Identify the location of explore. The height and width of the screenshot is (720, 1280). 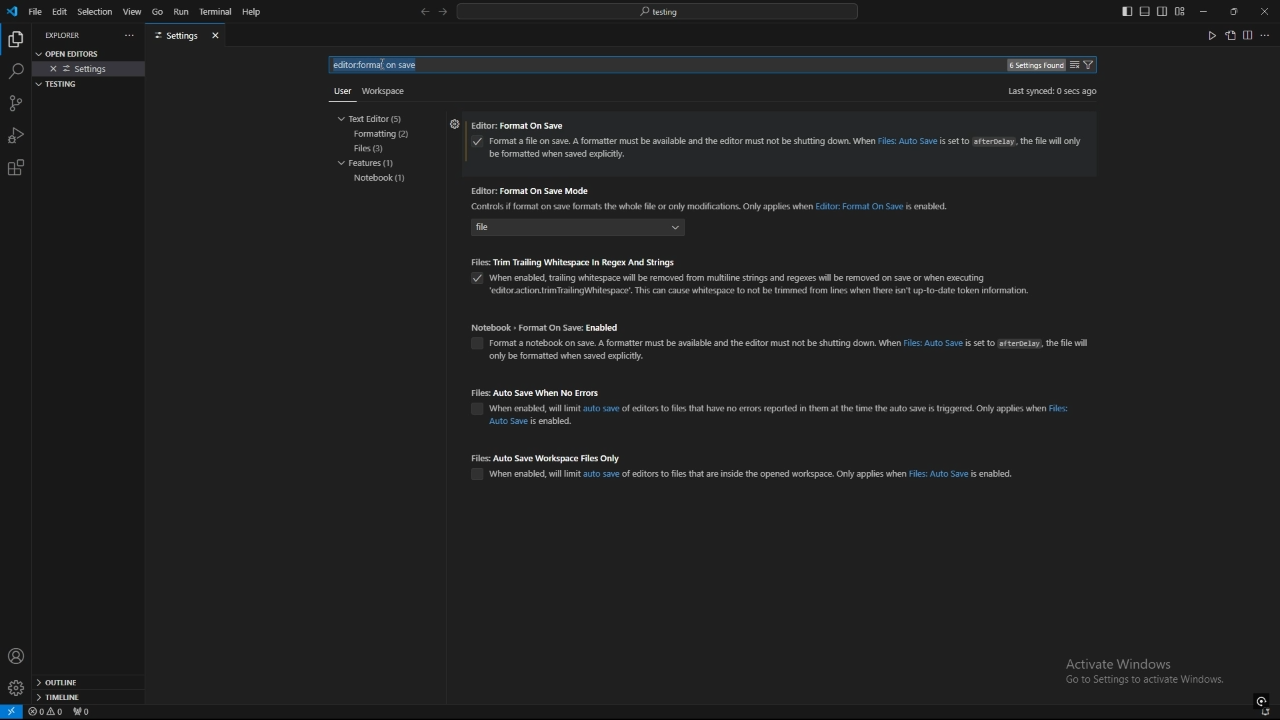
(15, 38).